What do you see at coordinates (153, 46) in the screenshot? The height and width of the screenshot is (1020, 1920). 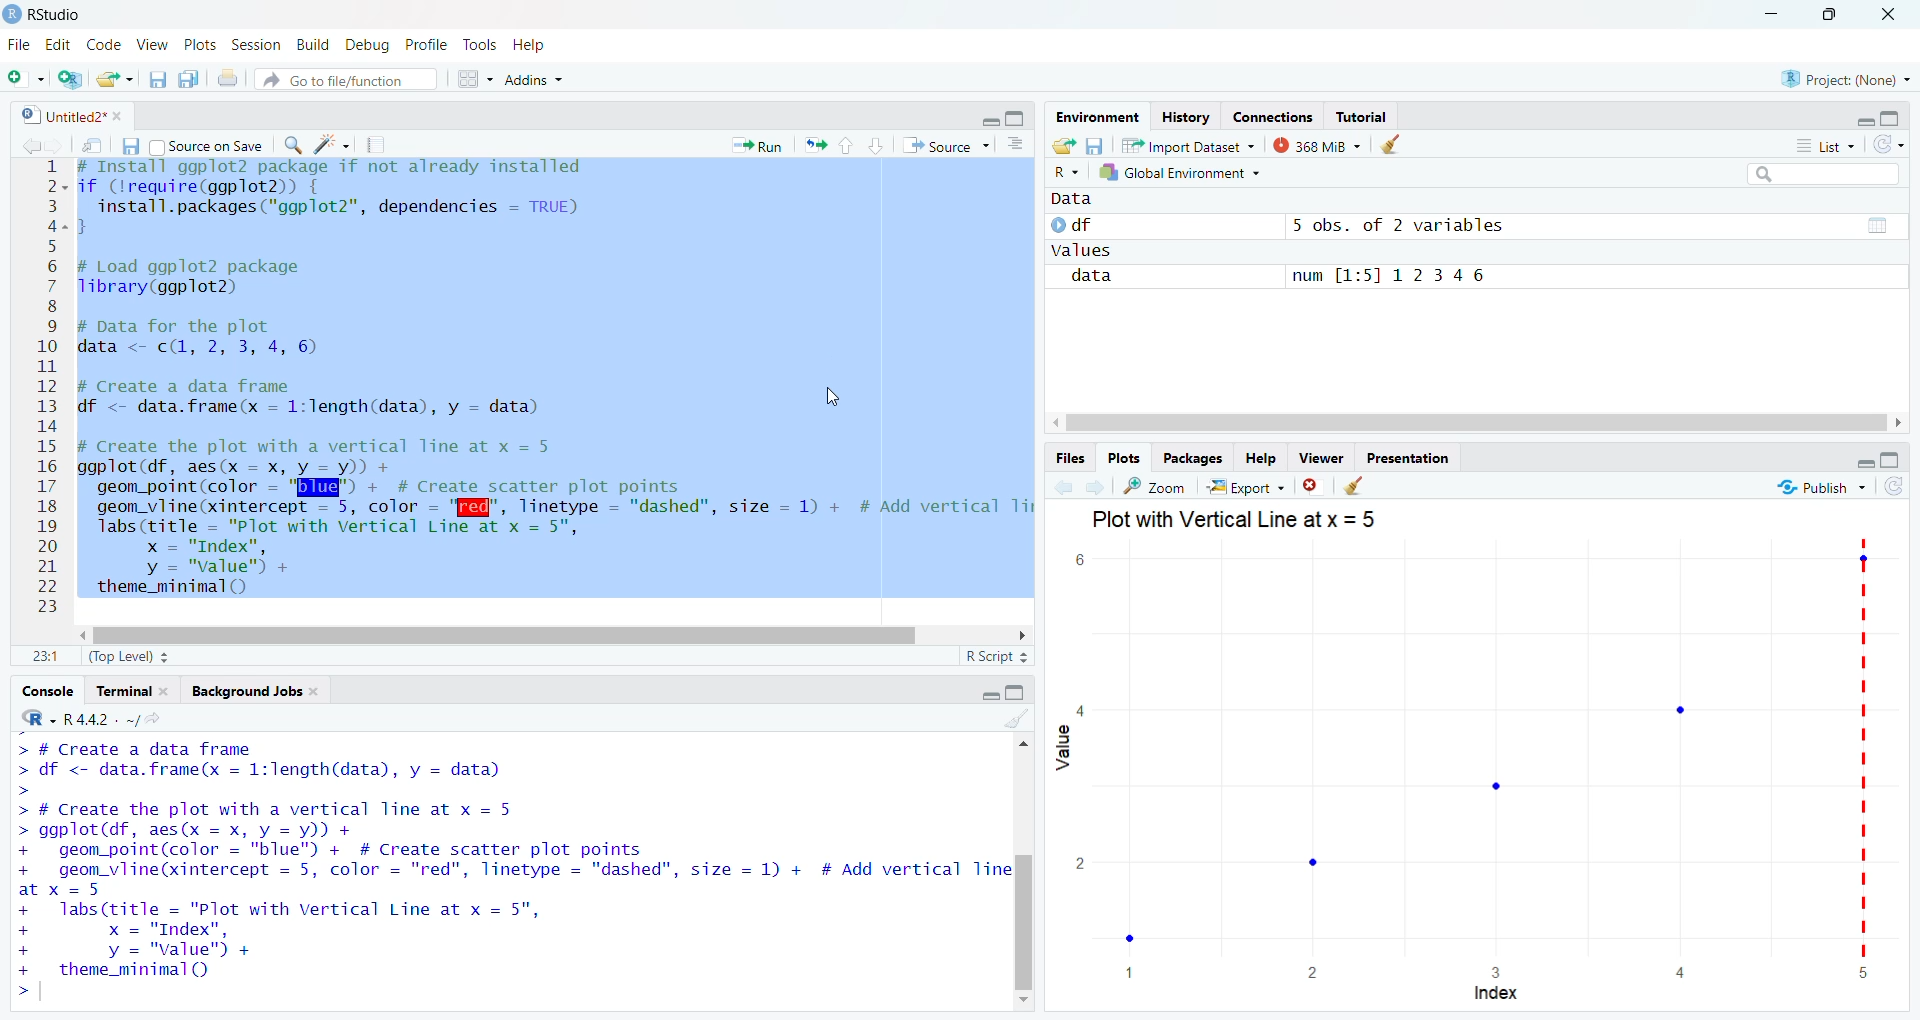 I see `2 View` at bounding box center [153, 46].